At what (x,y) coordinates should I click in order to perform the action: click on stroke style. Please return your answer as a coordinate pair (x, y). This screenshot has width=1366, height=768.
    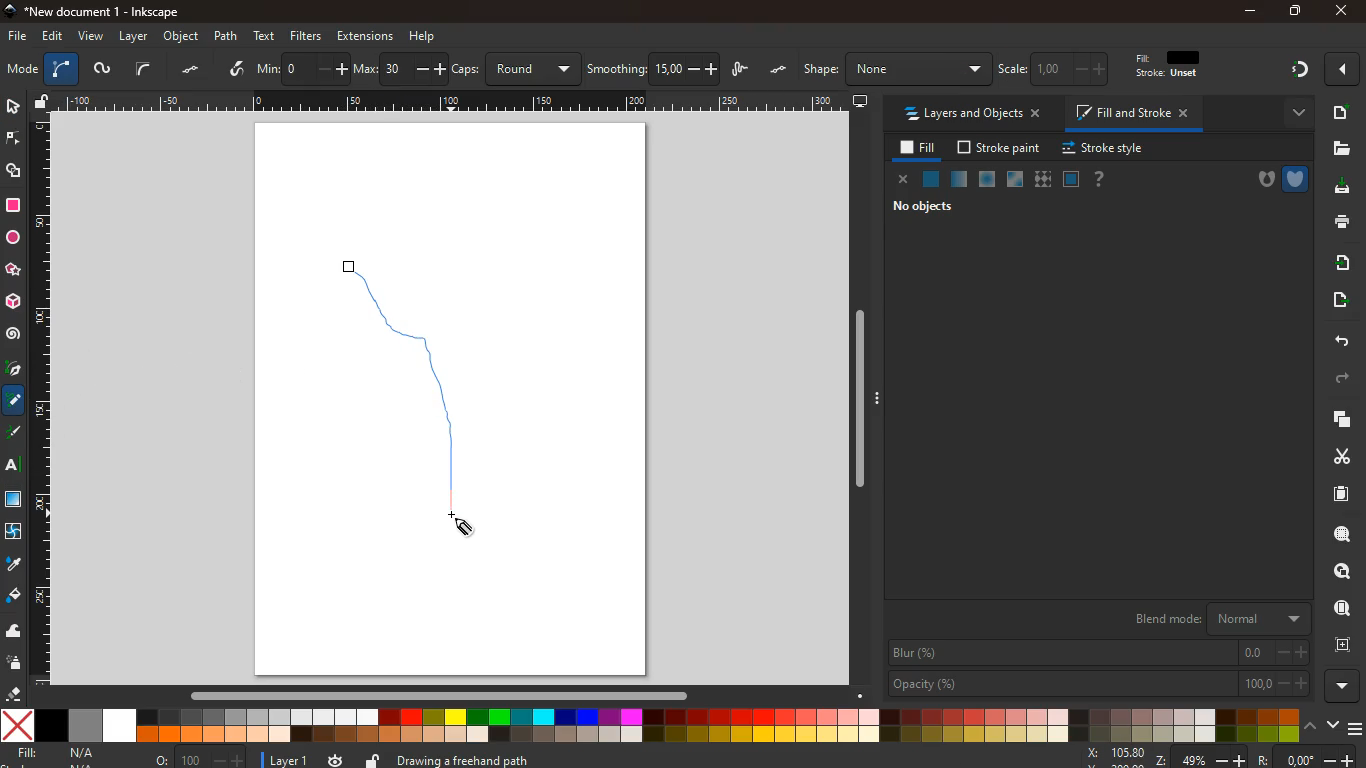
    Looking at the image, I should click on (1106, 149).